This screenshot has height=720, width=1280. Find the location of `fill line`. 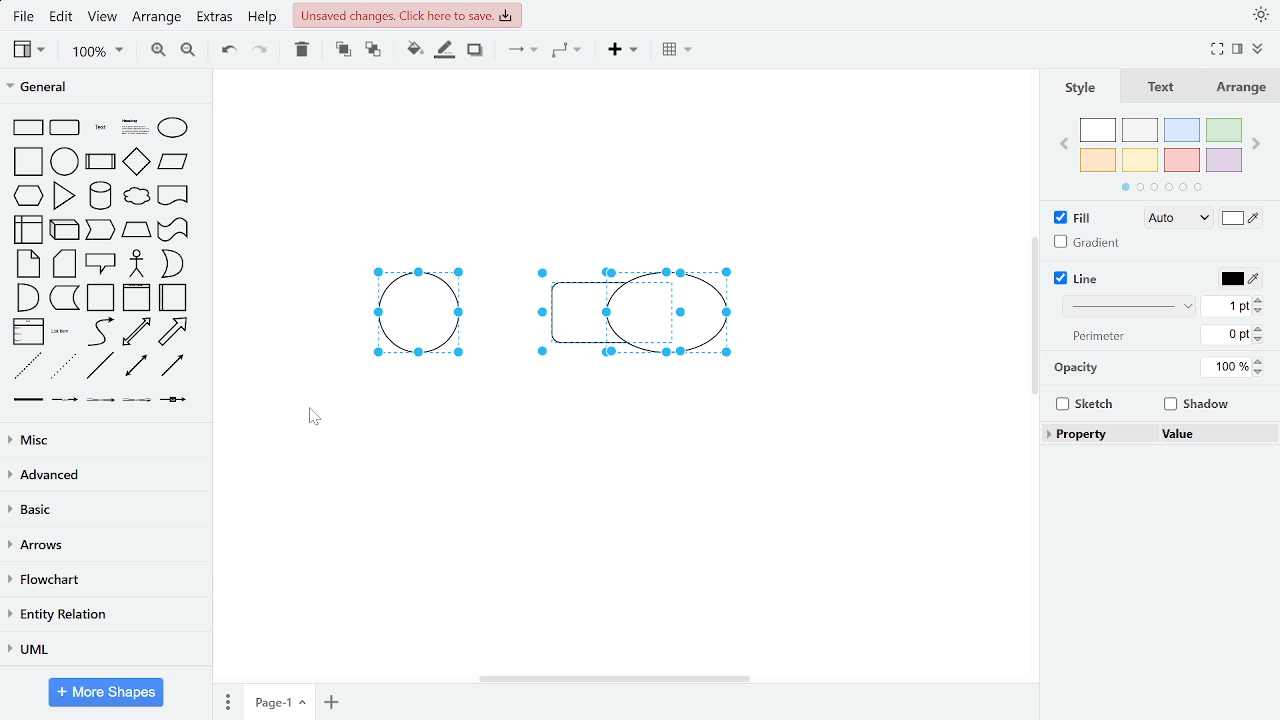

fill line is located at coordinates (446, 51).